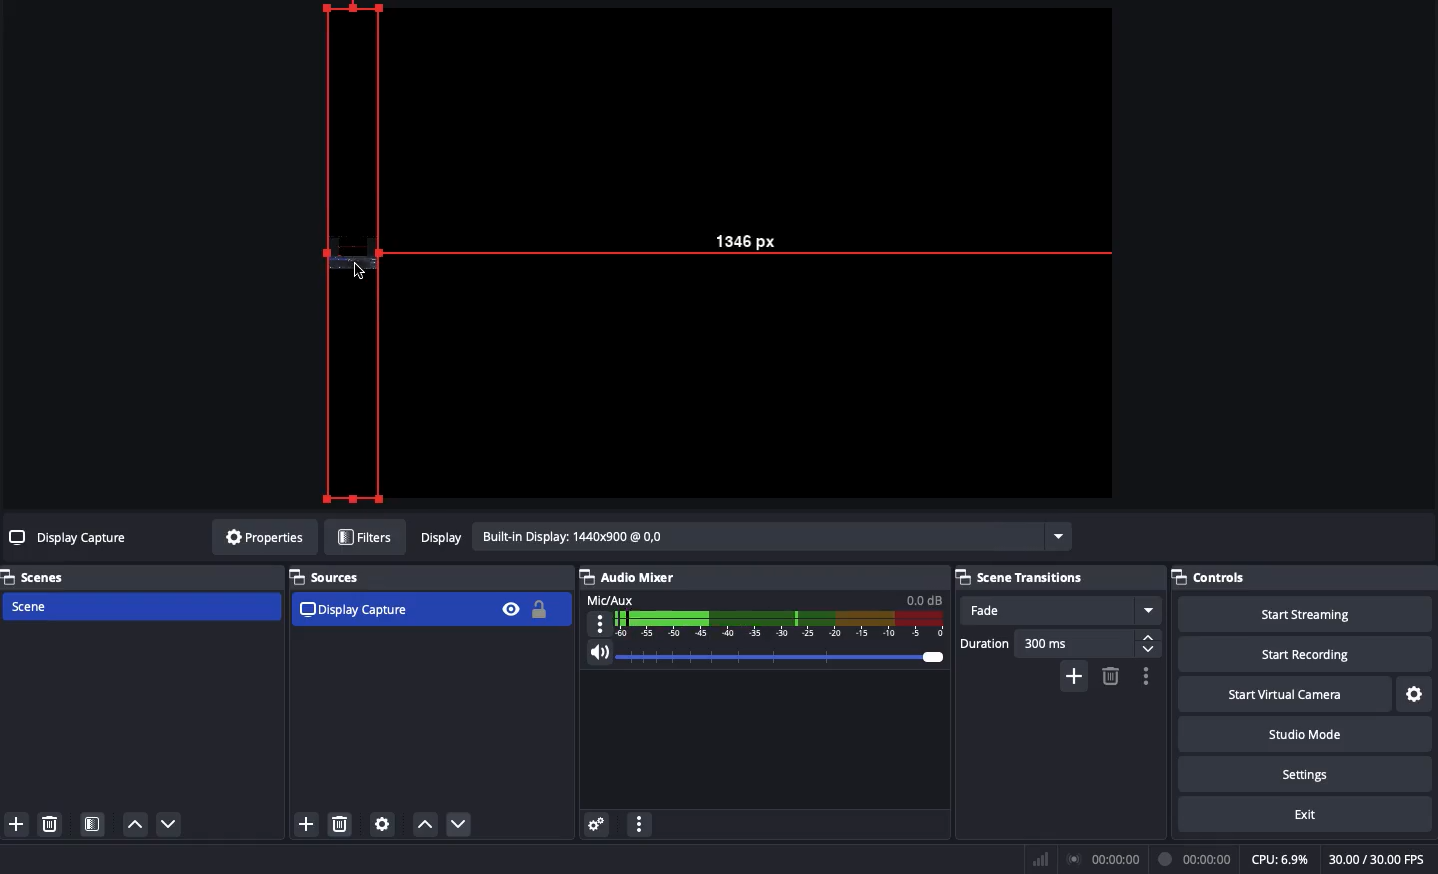 The width and height of the screenshot is (1438, 874). What do you see at coordinates (510, 608) in the screenshot?
I see `Visible` at bounding box center [510, 608].